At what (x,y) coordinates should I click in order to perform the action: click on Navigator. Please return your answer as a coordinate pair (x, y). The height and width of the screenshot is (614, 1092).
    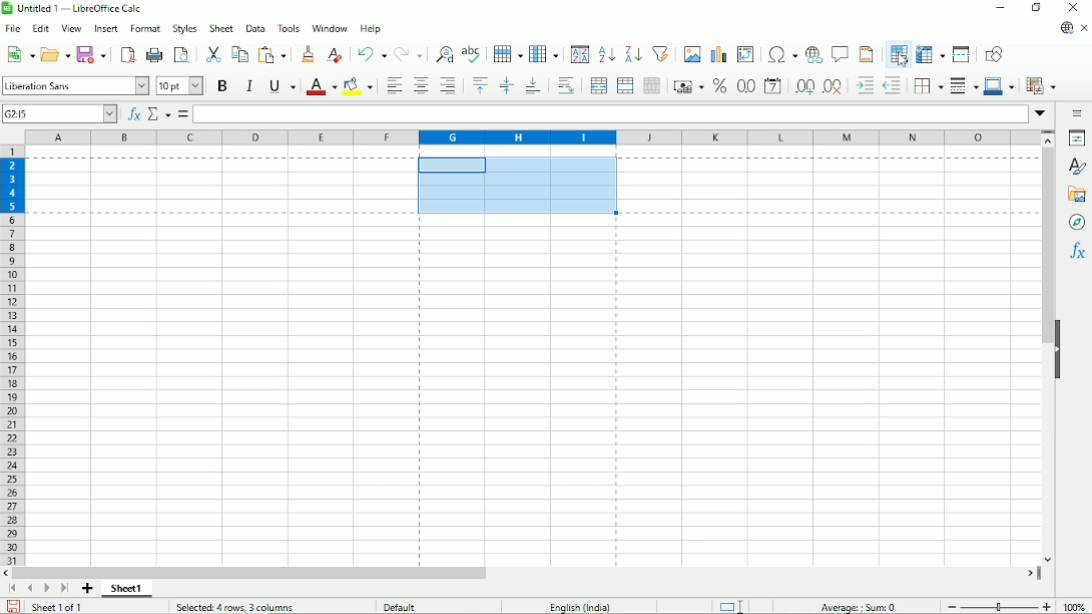
    Looking at the image, I should click on (1076, 223).